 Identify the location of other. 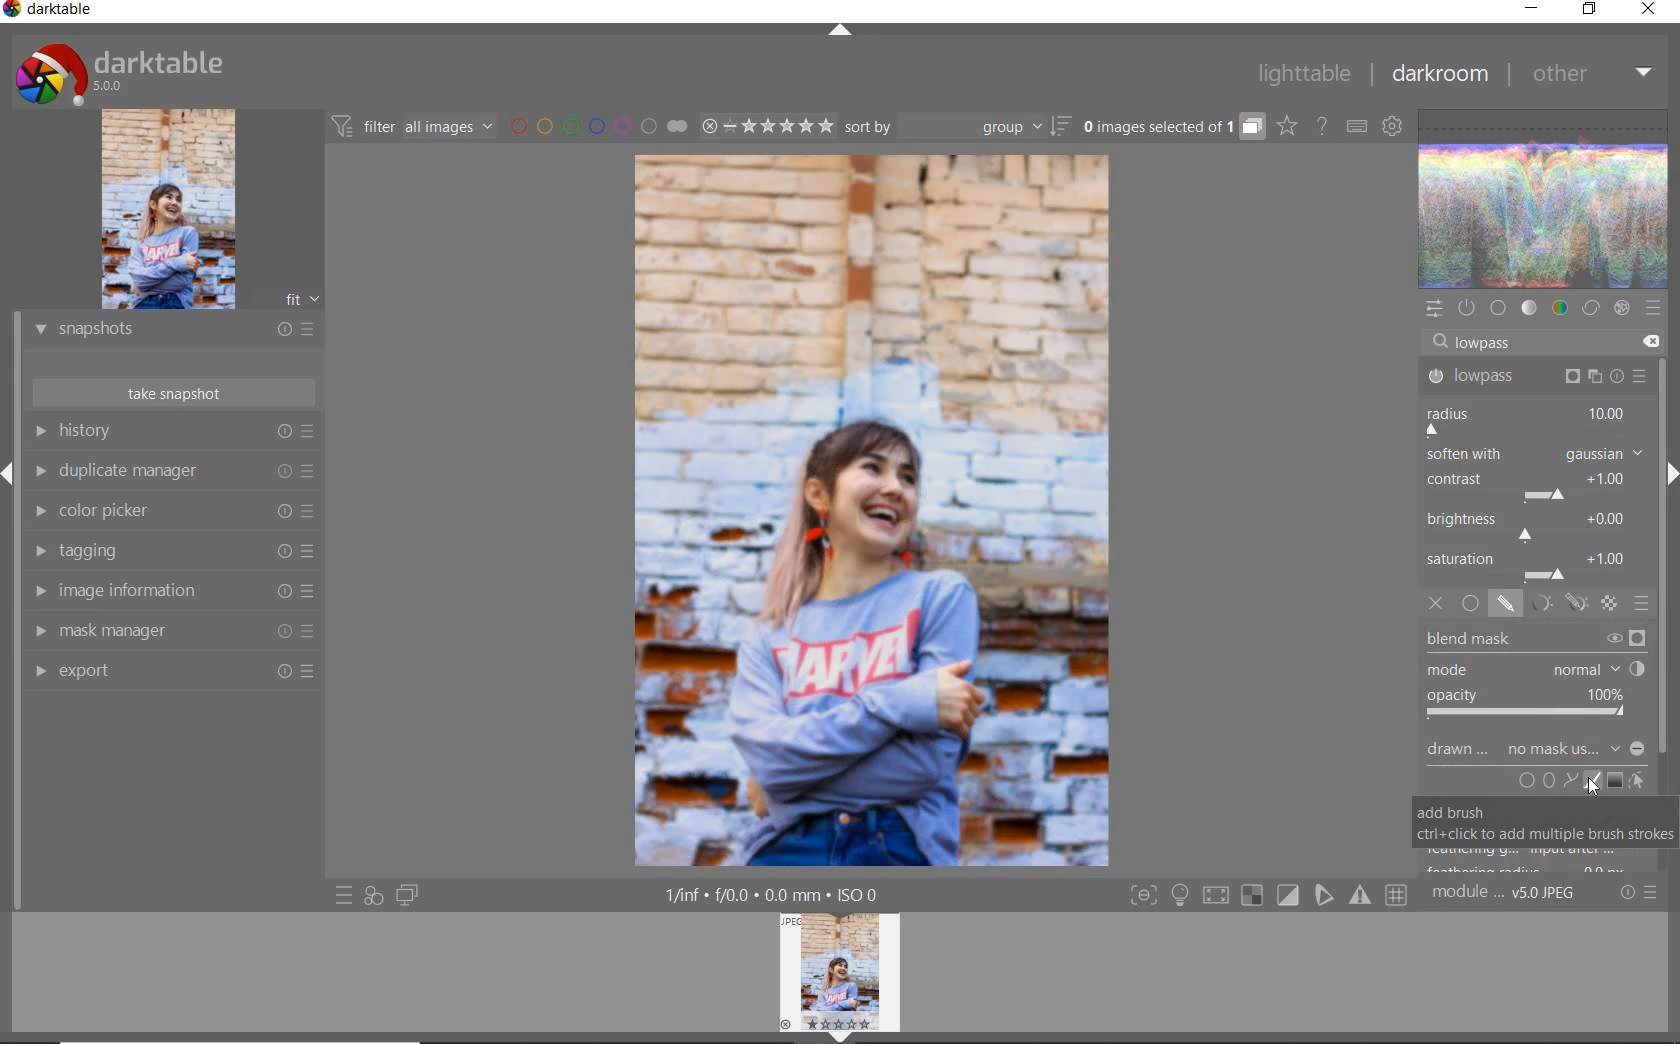
(1591, 78).